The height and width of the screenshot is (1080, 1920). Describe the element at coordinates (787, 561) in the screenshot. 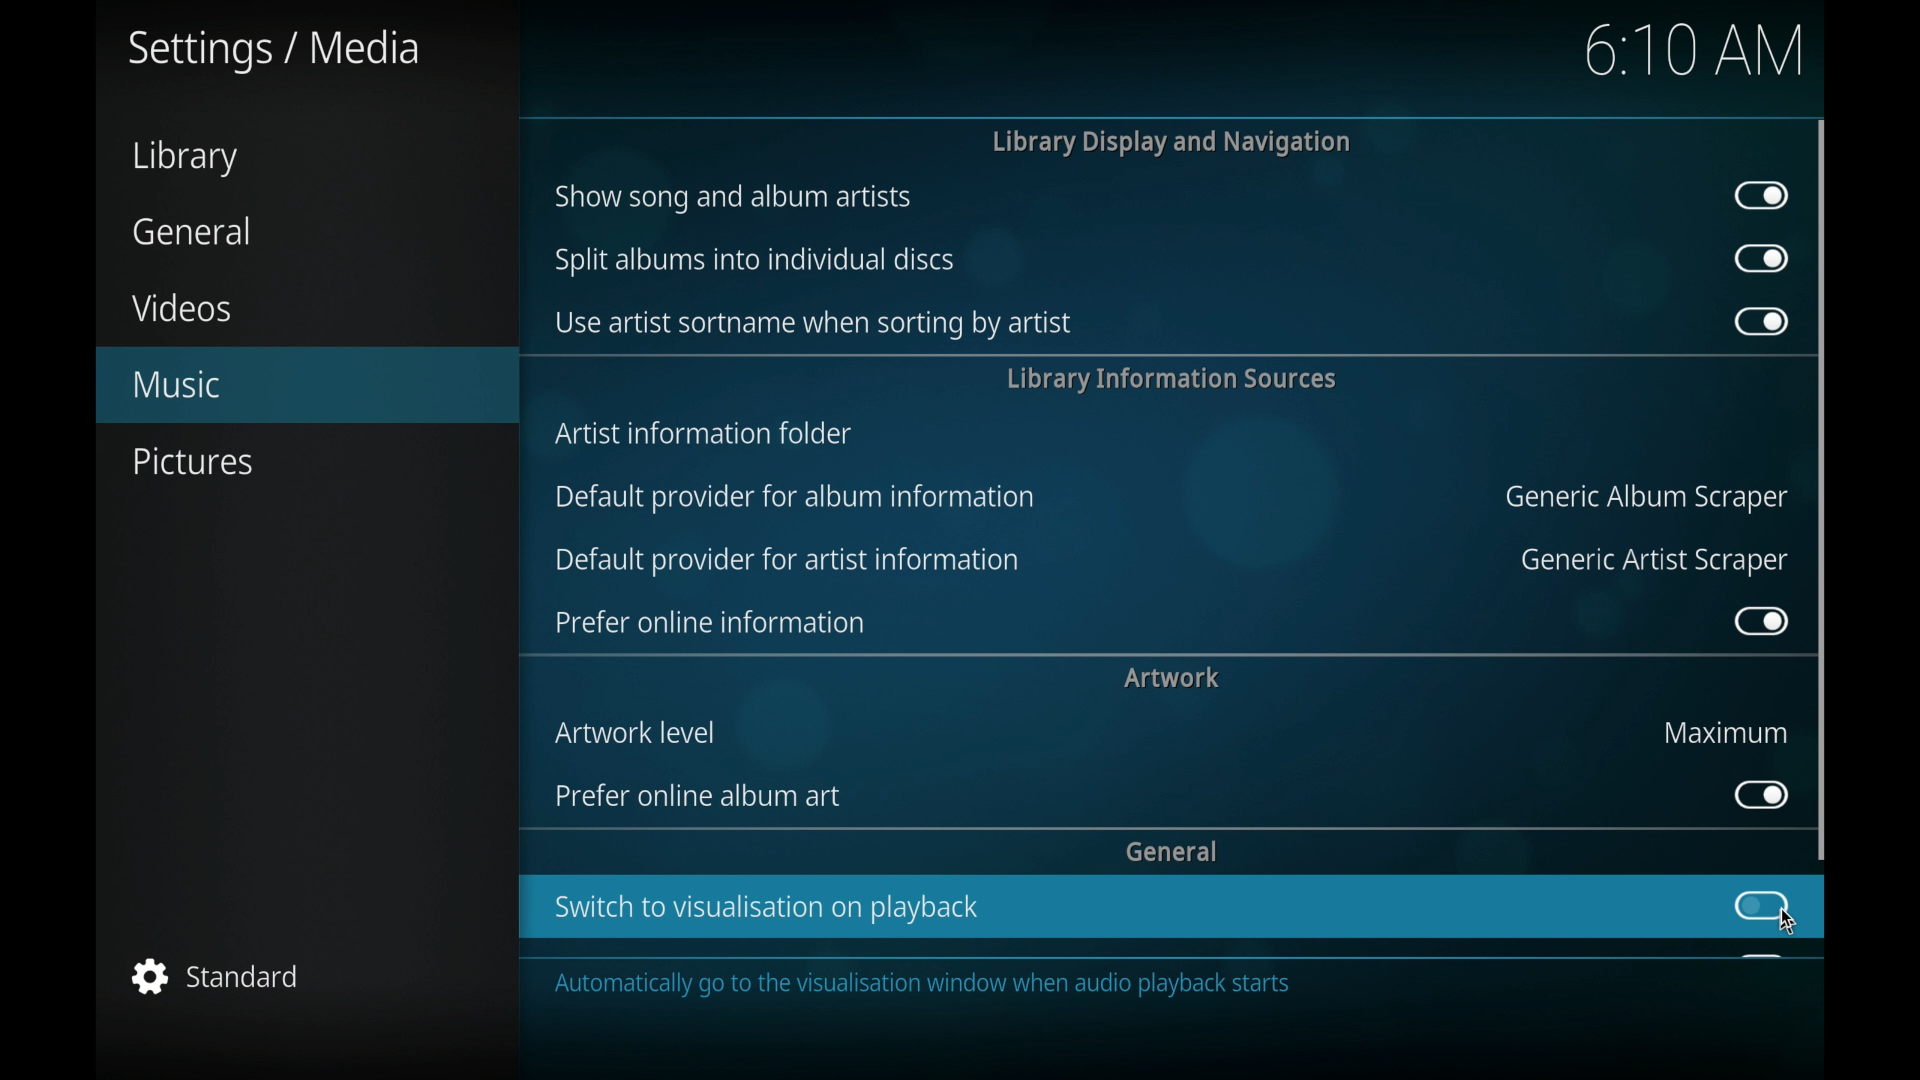

I see `default provider for artist information ` at that location.